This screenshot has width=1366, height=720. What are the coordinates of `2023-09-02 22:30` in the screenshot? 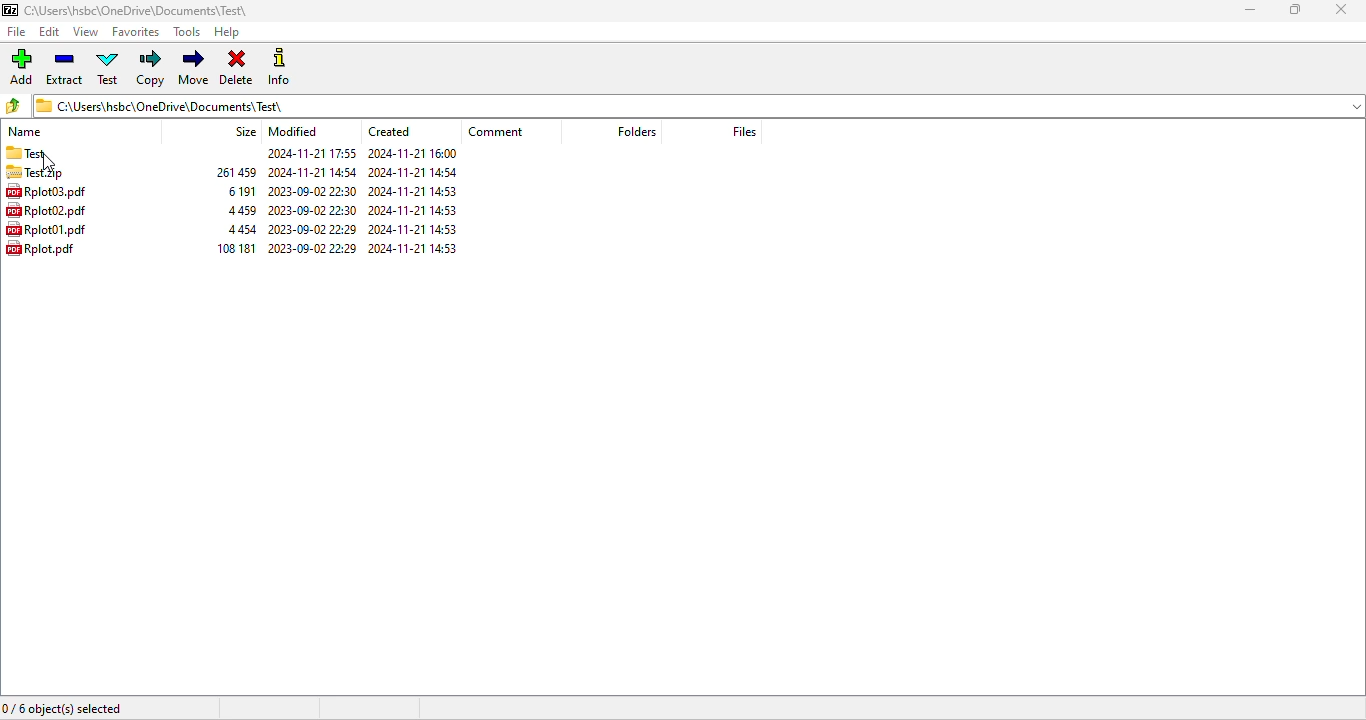 It's located at (314, 190).